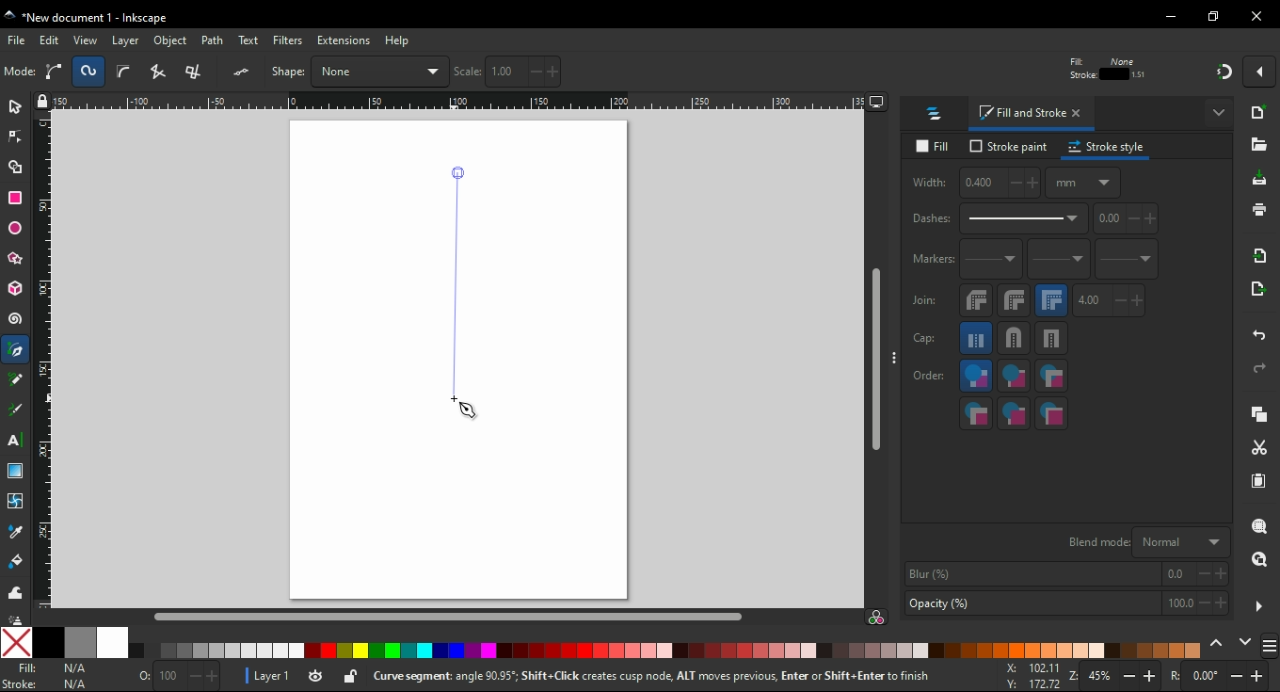  Describe the element at coordinates (15, 500) in the screenshot. I see `mesh` at that location.